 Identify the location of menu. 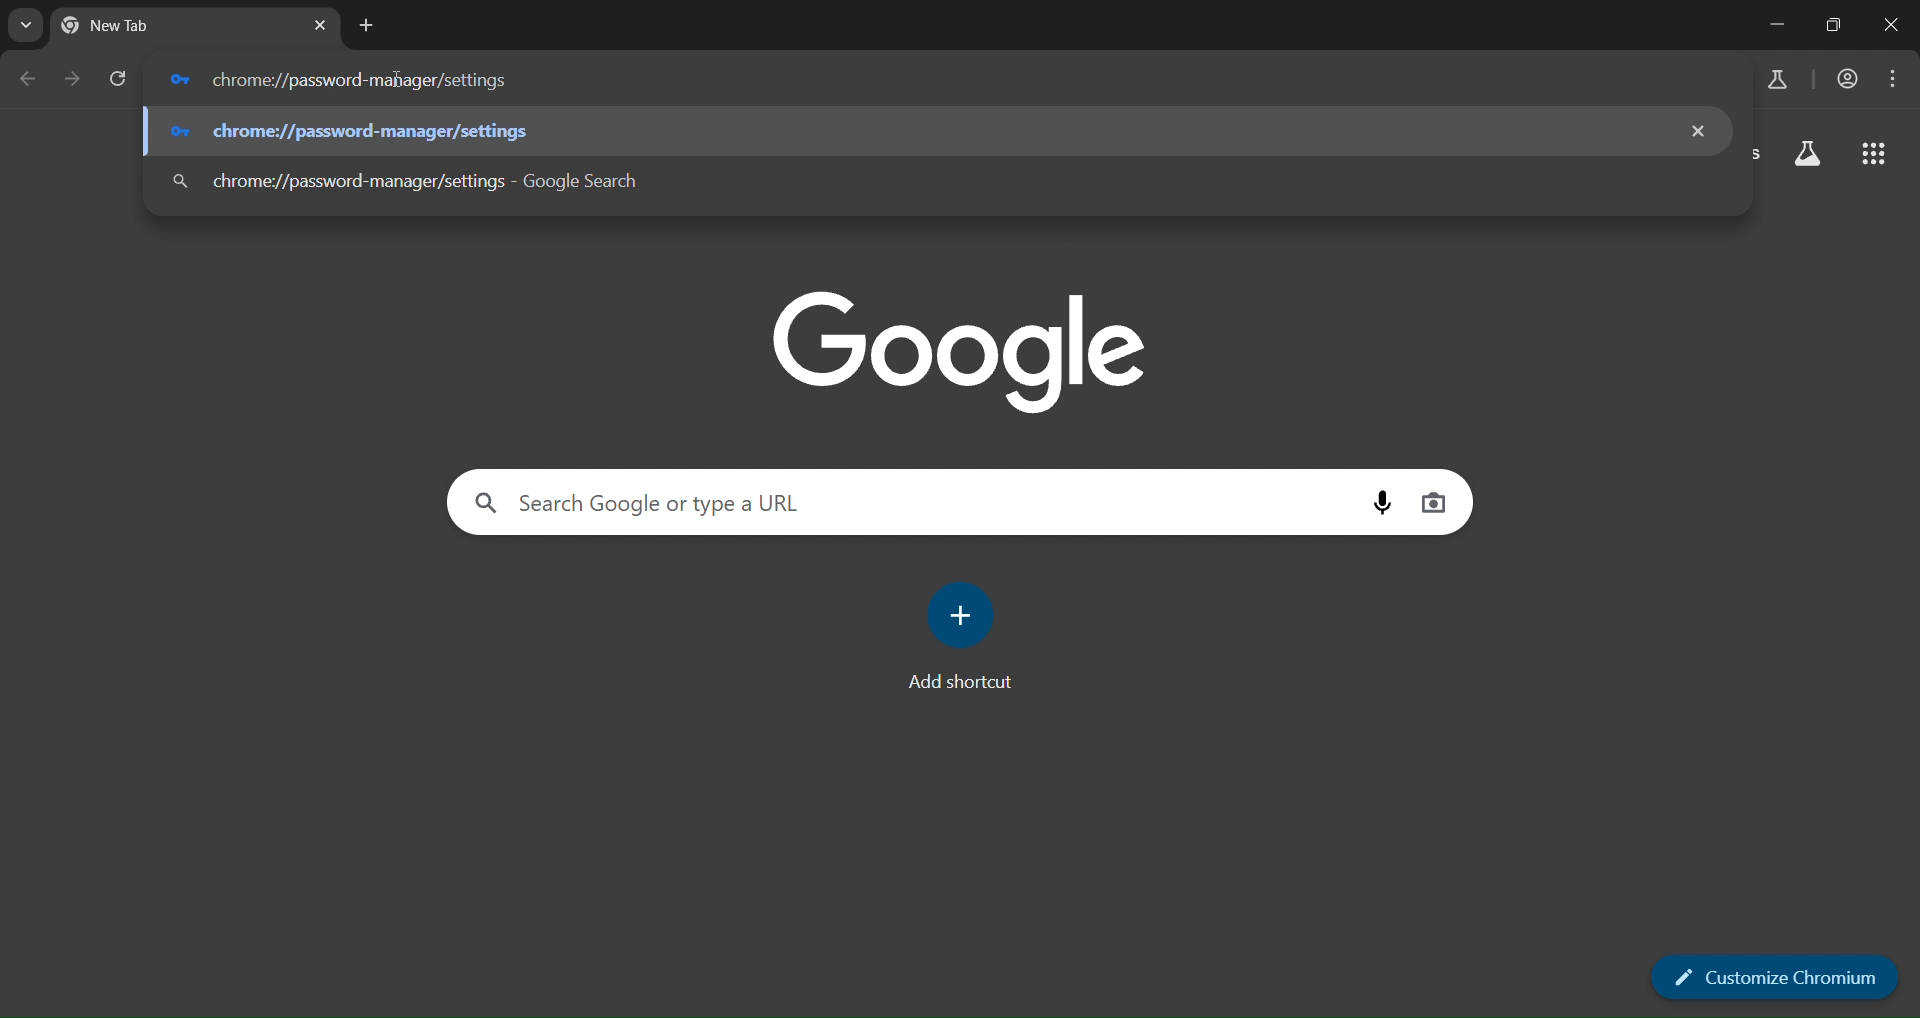
(1894, 81).